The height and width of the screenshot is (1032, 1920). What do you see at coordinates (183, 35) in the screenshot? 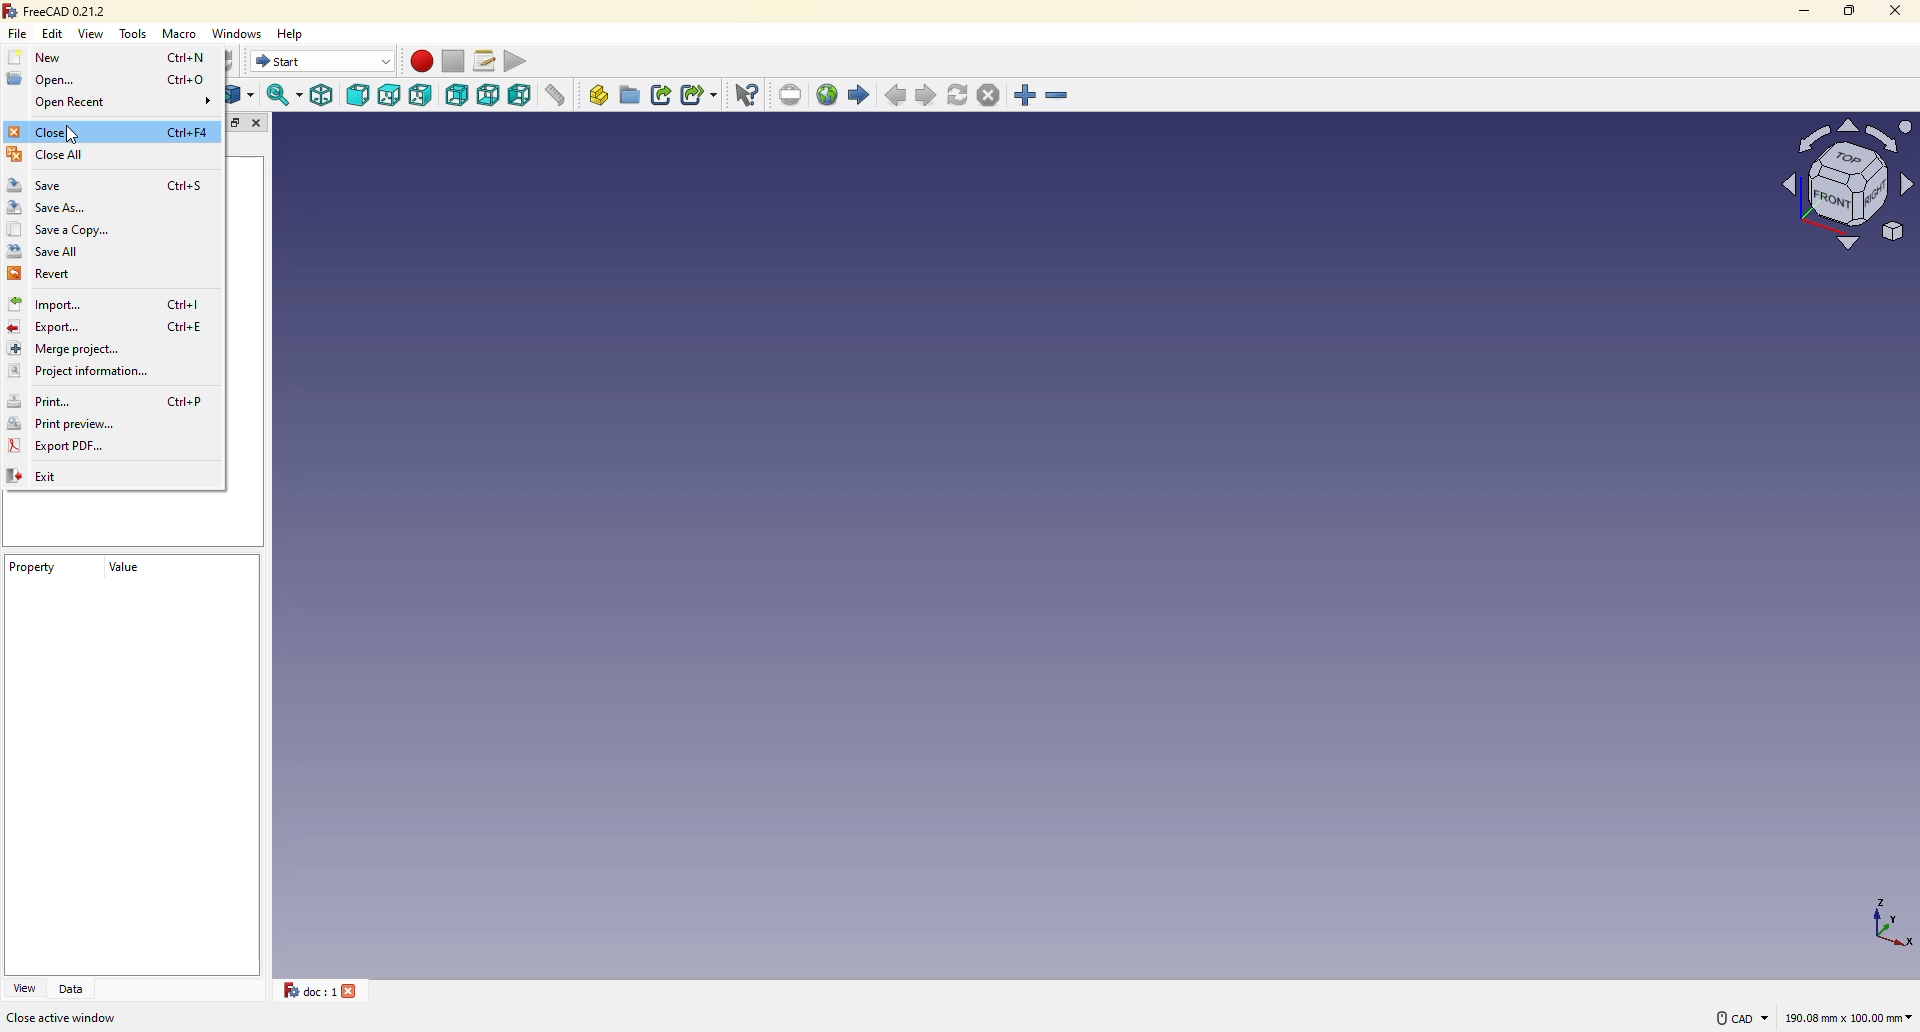
I see `macro` at bounding box center [183, 35].